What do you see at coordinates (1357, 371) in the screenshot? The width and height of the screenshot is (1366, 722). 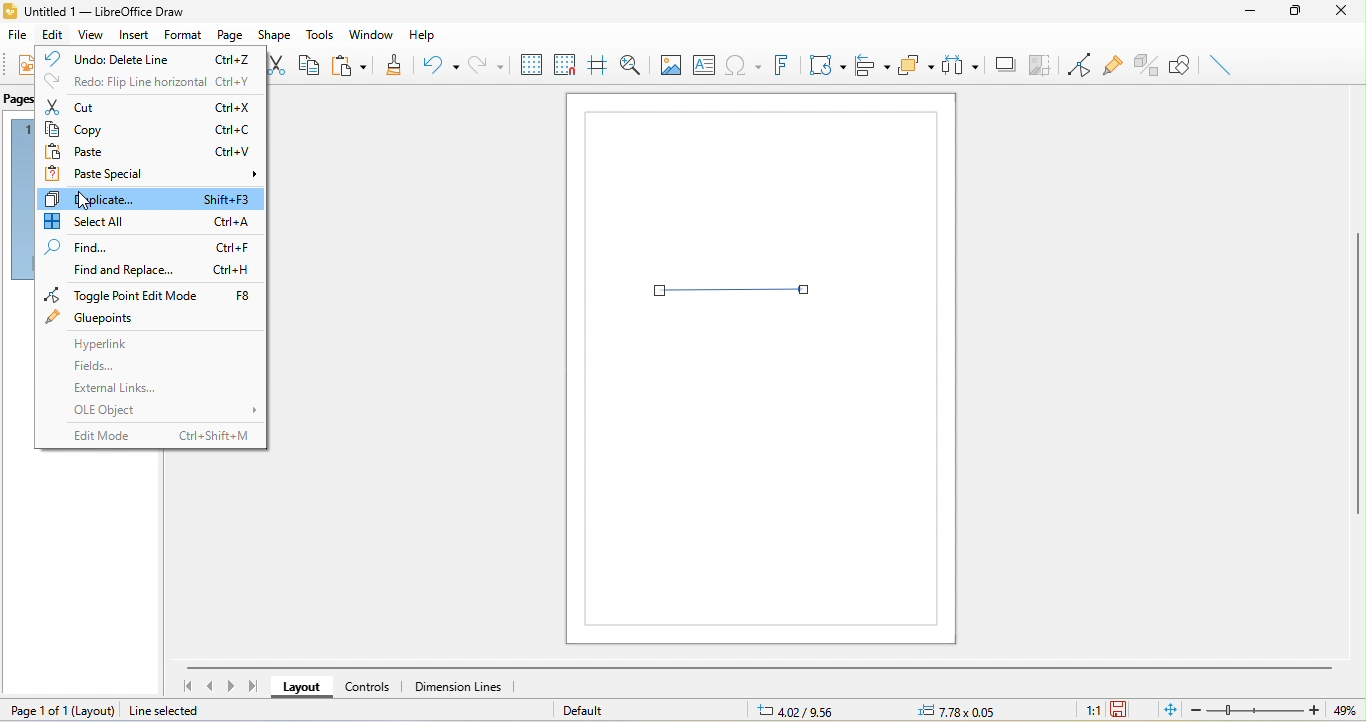 I see `vertical scroll bar` at bounding box center [1357, 371].